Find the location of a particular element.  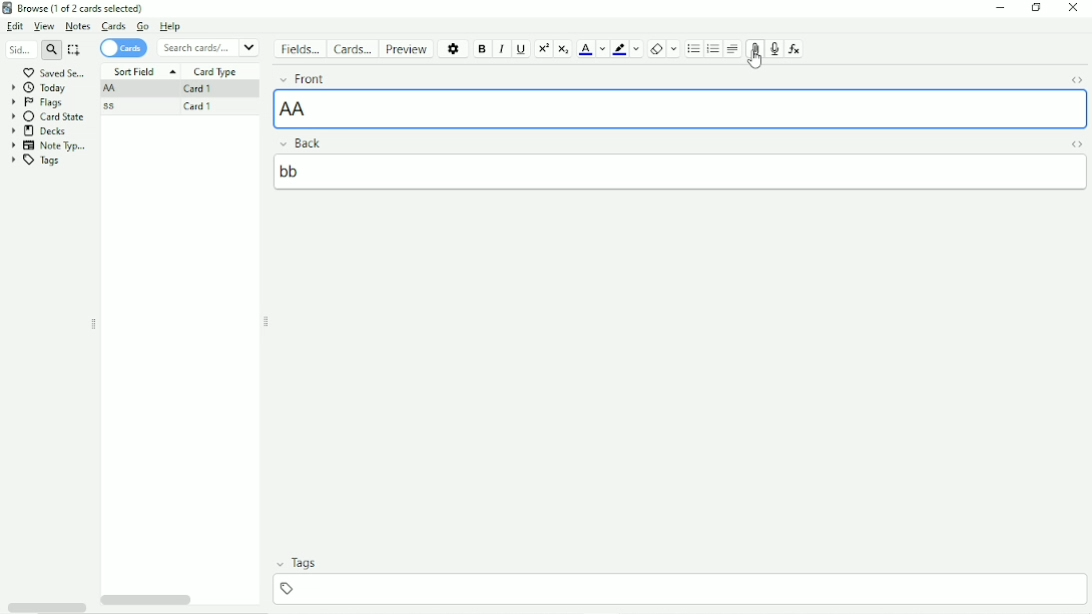

Bold is located at coordinates (483, 49).